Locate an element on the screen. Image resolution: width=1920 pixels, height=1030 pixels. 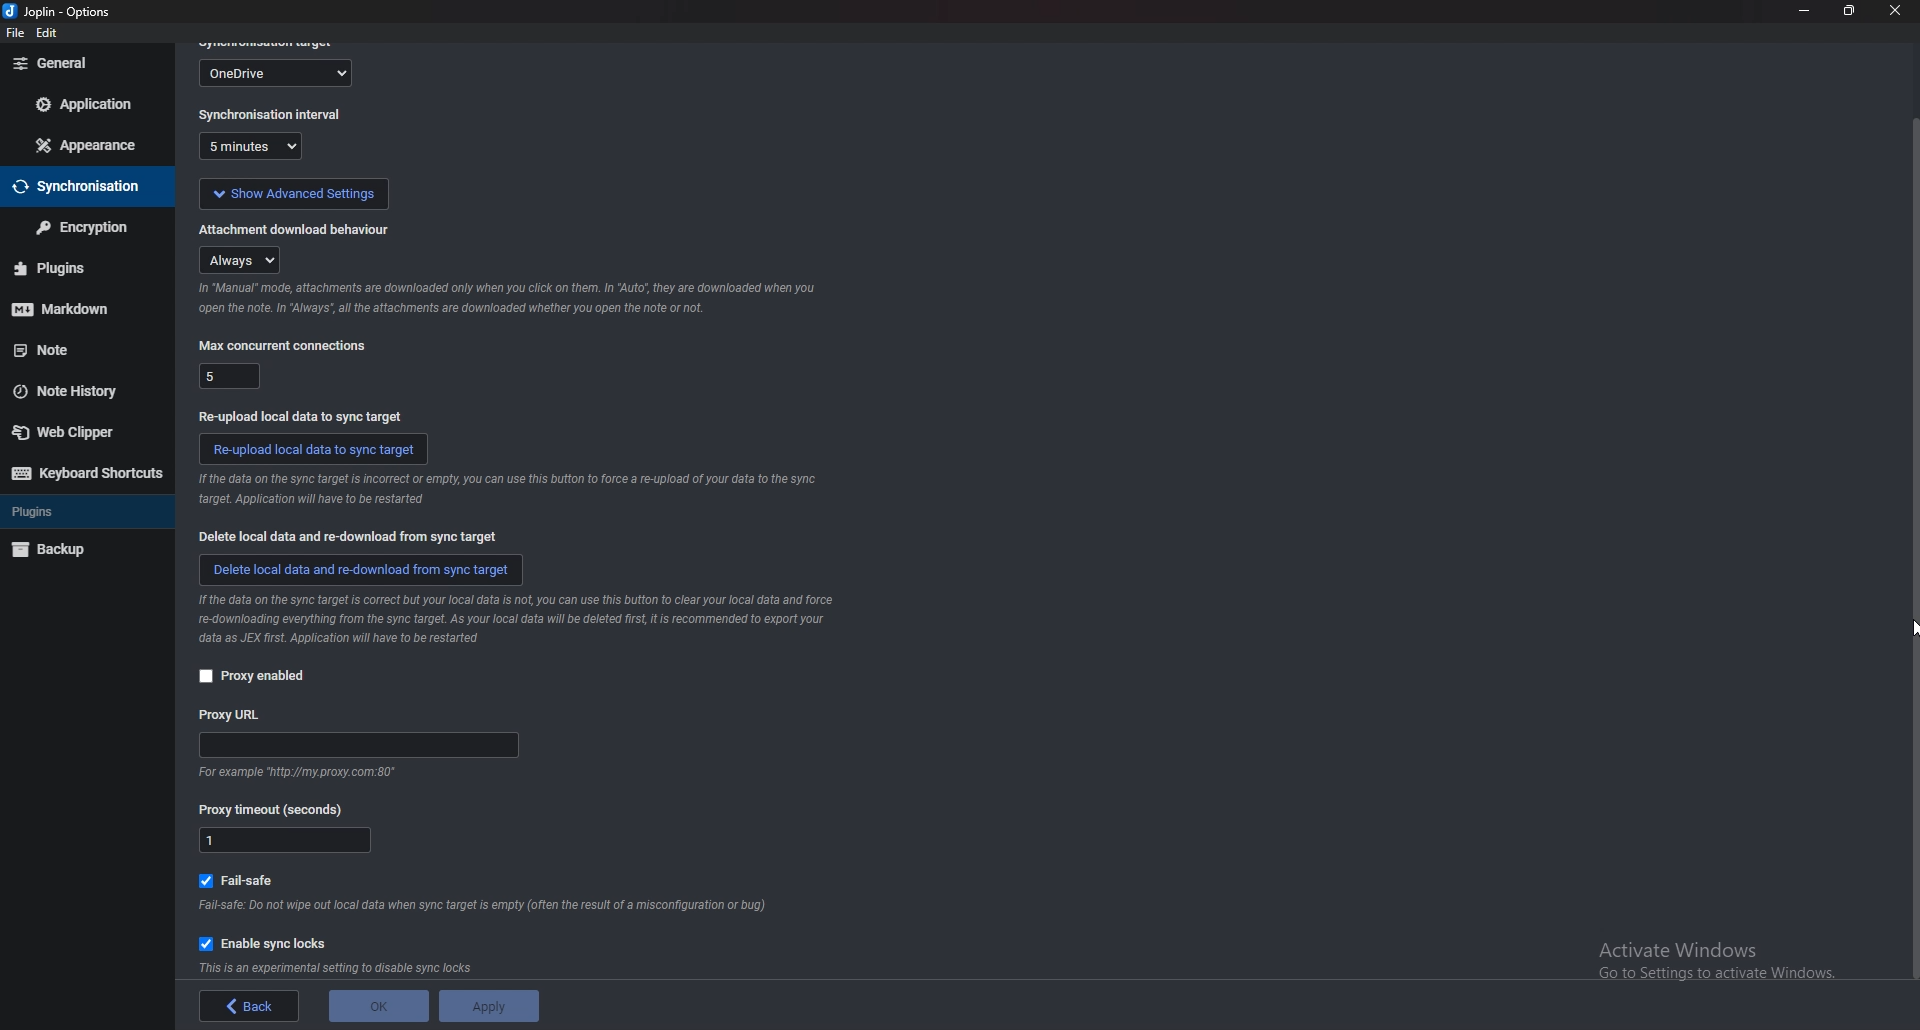
cursor is located at coordinates (1911, 627).